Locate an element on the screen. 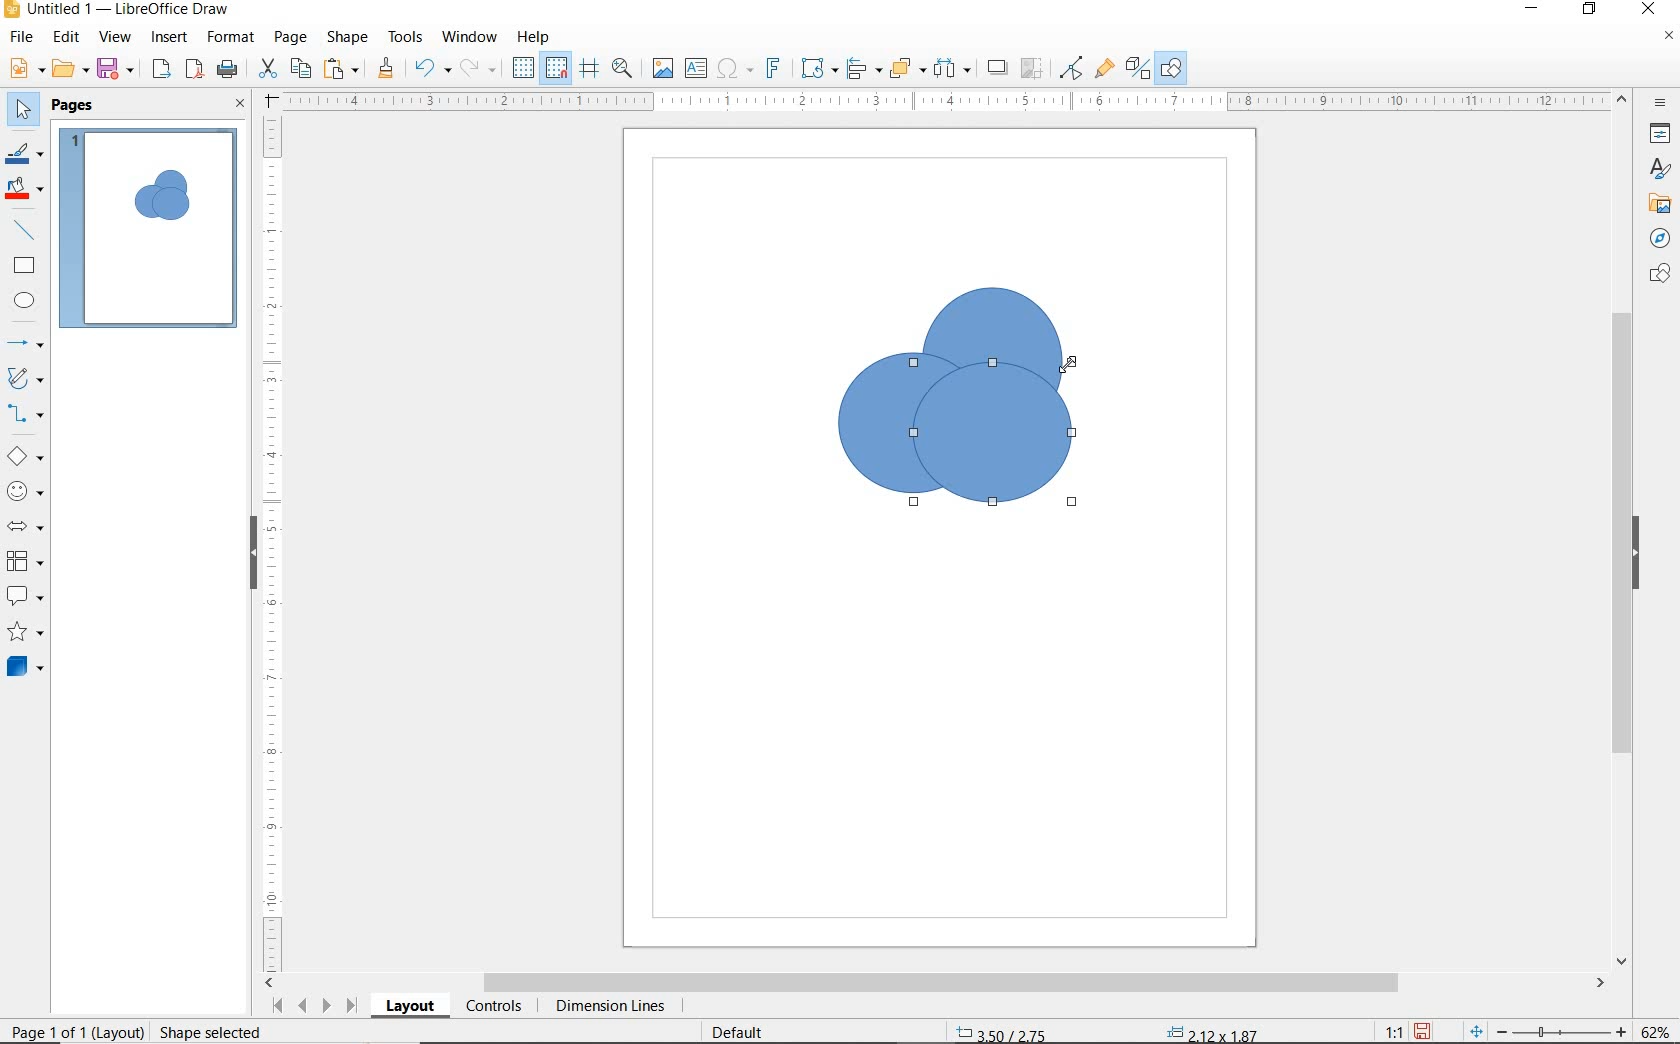 The image size is (1680, 1044). CLOSE is located at coordinates (1647, 7).